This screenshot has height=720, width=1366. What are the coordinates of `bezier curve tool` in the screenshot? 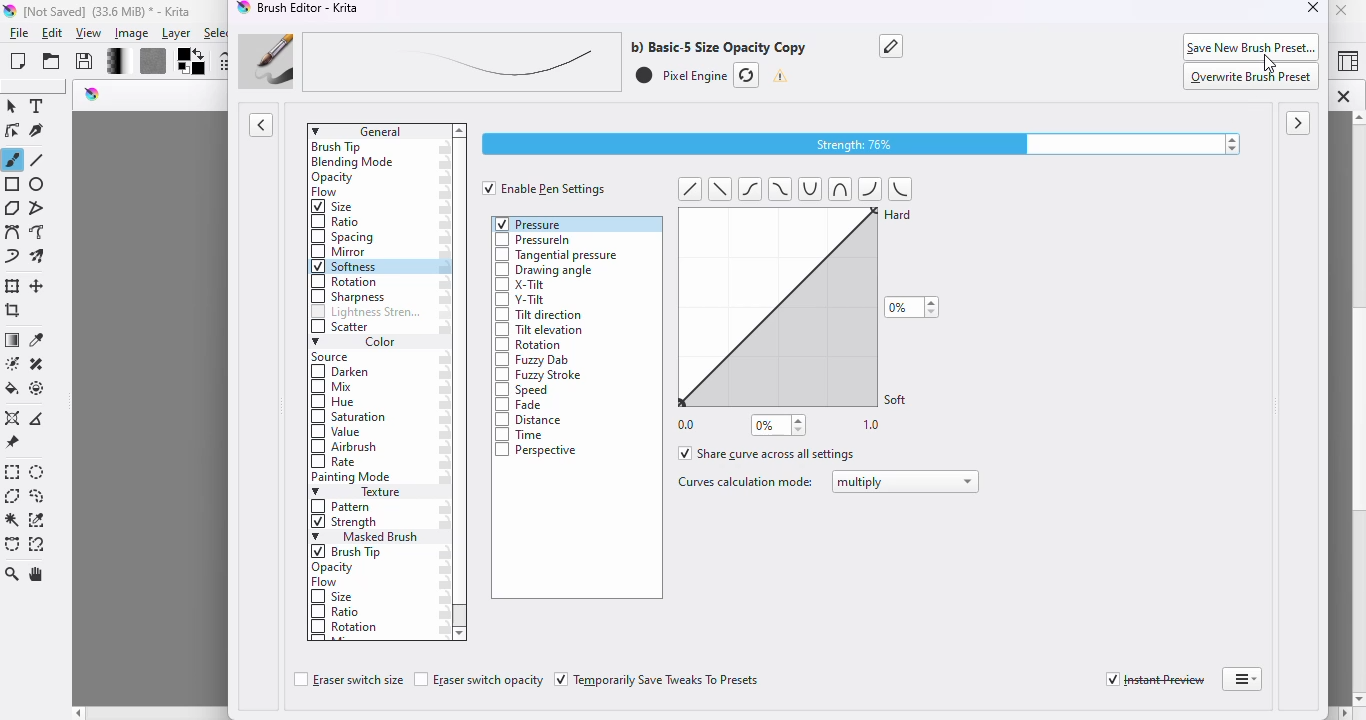 It's located at (12, 232).